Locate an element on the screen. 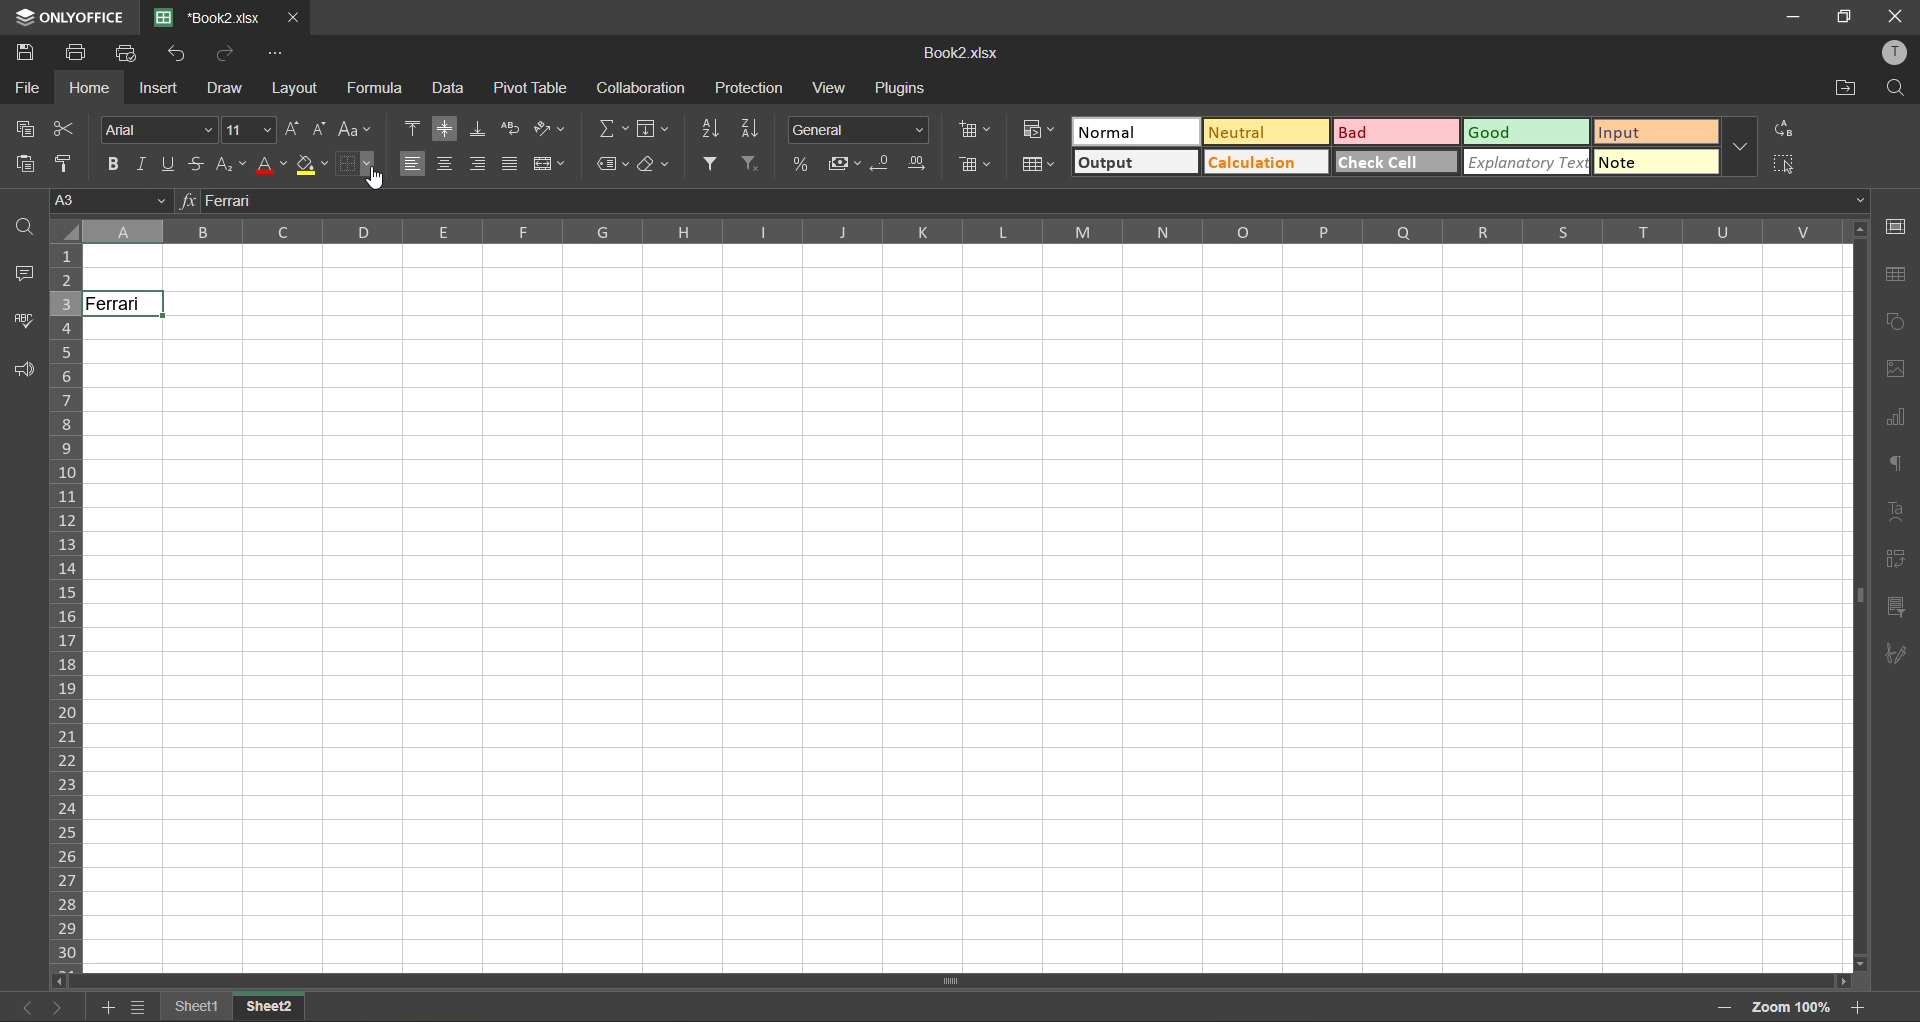 This screenshot has height=1022, width=1920. text is located at coordinates (1902, 516).